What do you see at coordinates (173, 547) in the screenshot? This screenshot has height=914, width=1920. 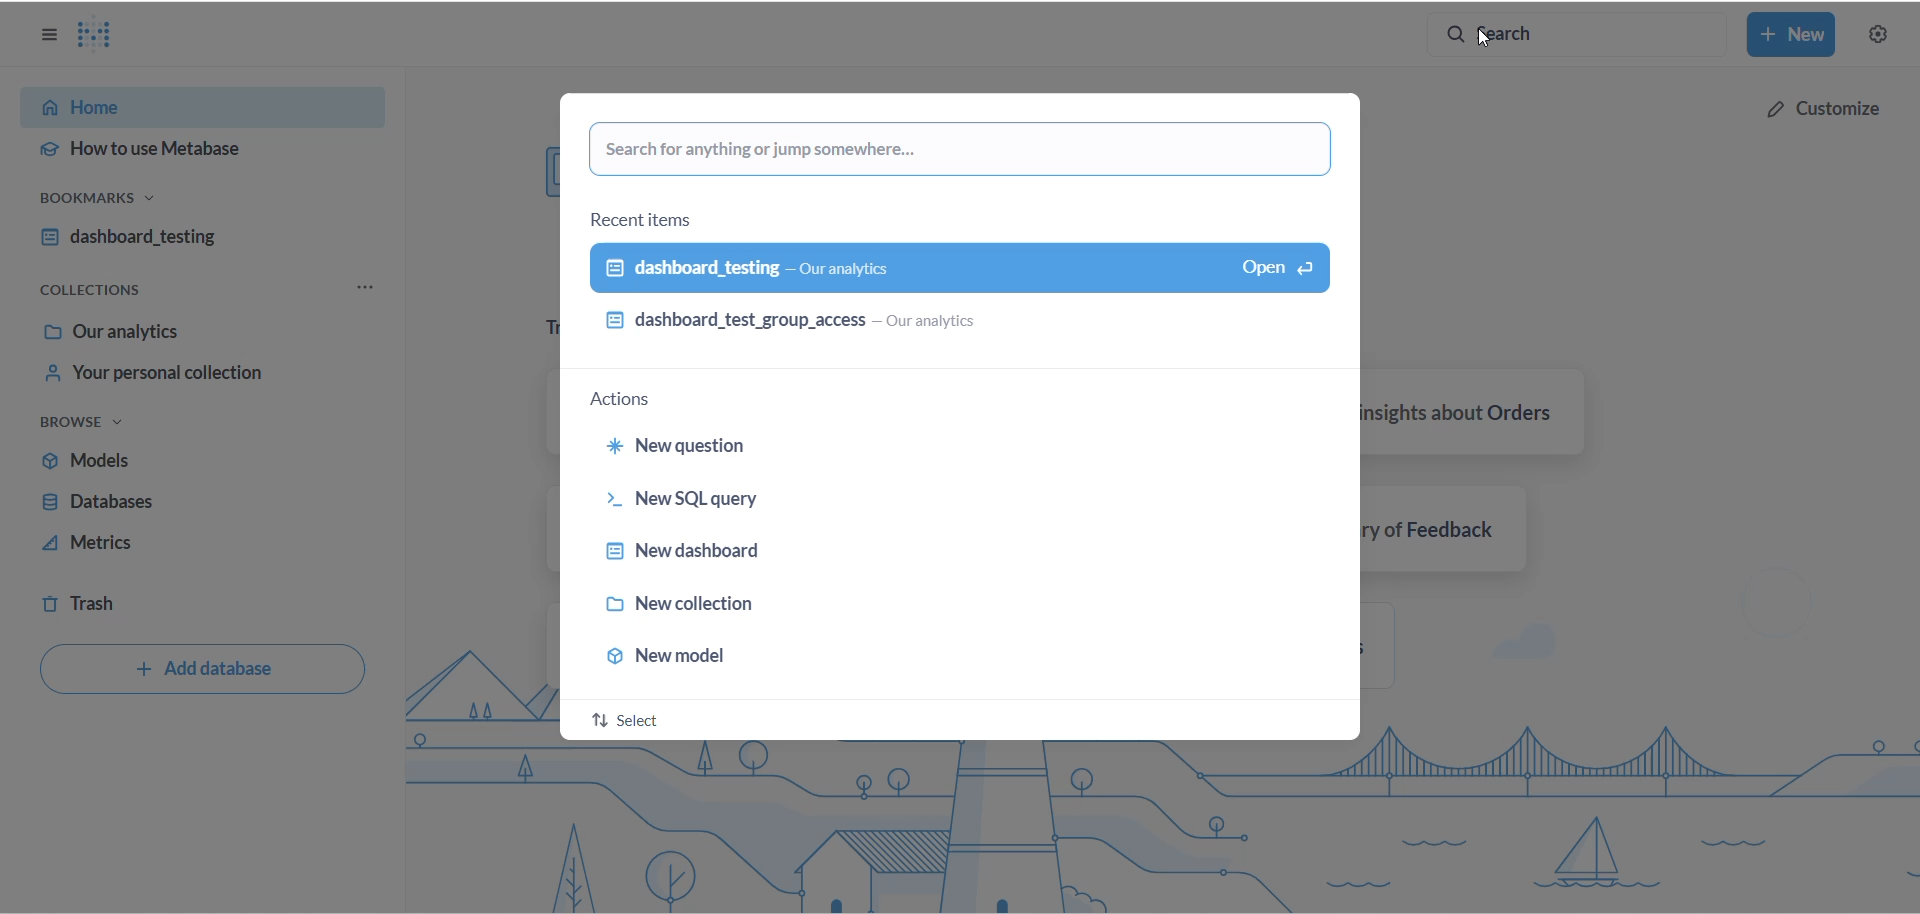 I see `metrics ` at bounding box center [173, 547].